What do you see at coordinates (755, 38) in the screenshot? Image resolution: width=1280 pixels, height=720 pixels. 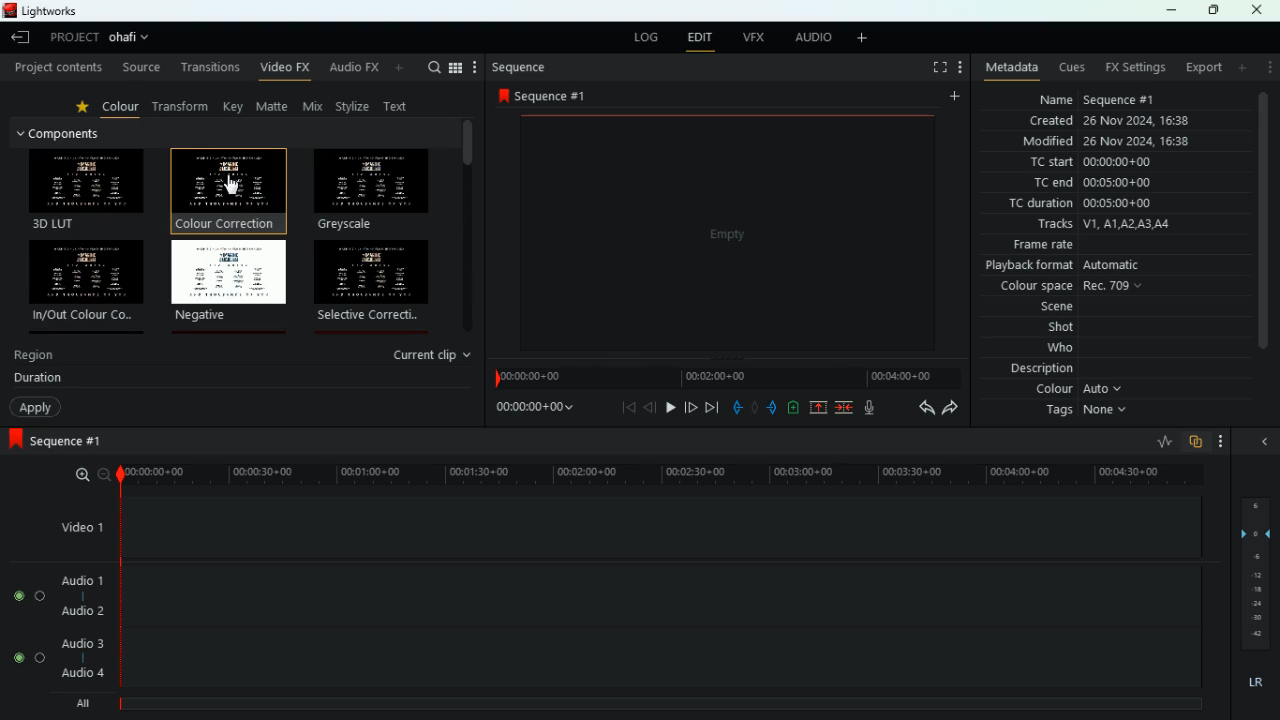 I see `vfx` at bounding box center [755, 38].